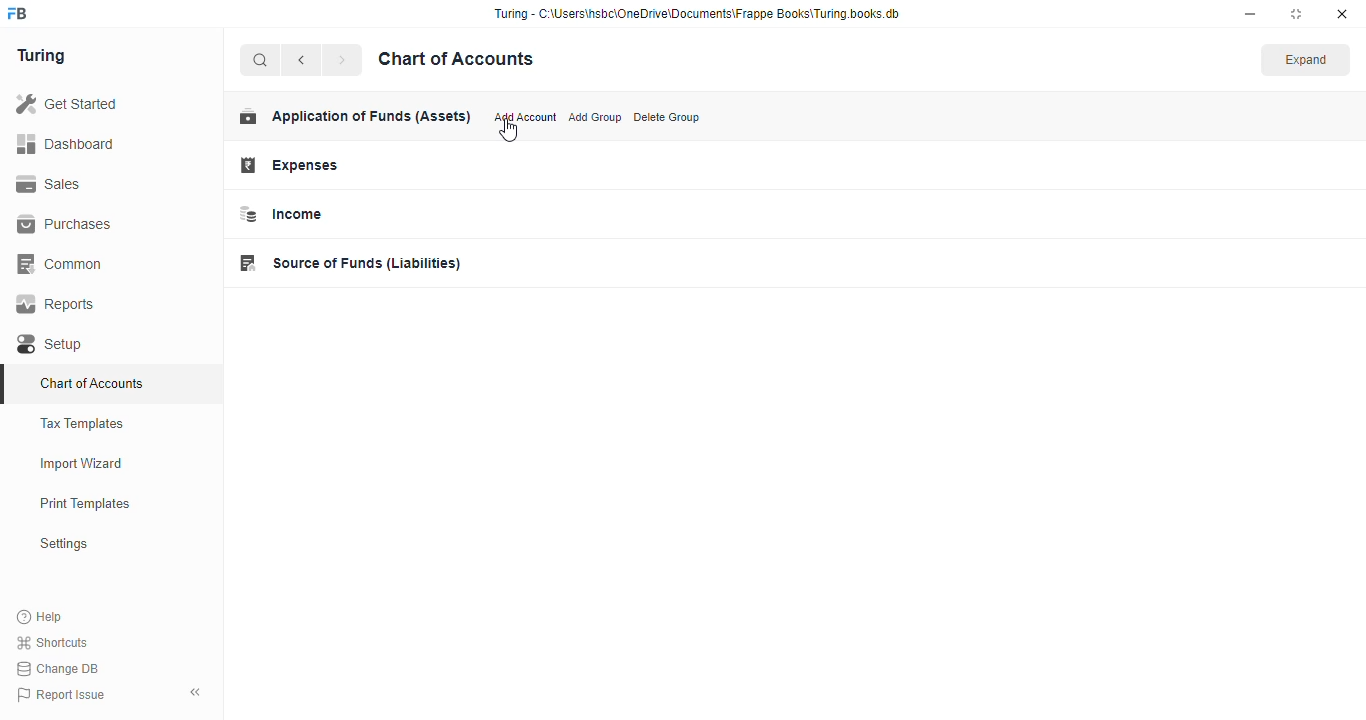 Image resolution: width=1366 pixels, height=720 pixels. Describe the element at coordinates (1342, 14) in the screenshot. I see `close` at that location.